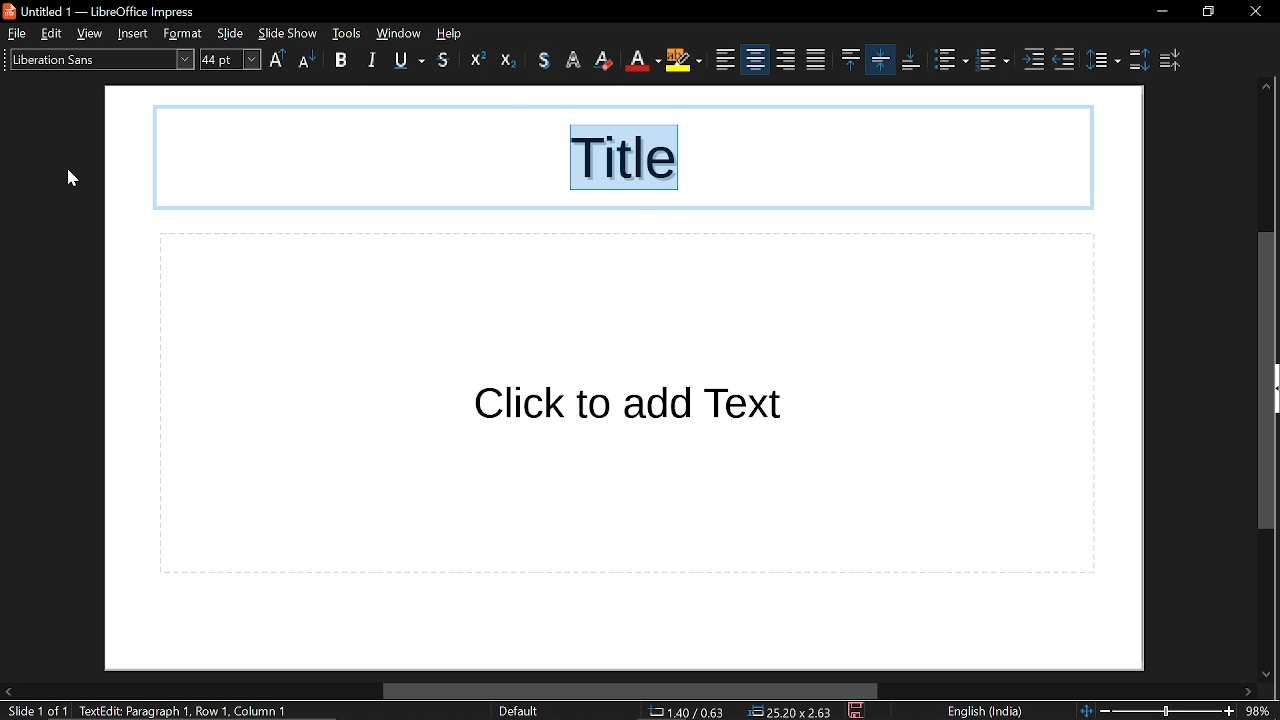 This screenshot has height=720, width=1280. Describe the element at coordinates (347, 33) in the screenshot. I see `tools` at that location.